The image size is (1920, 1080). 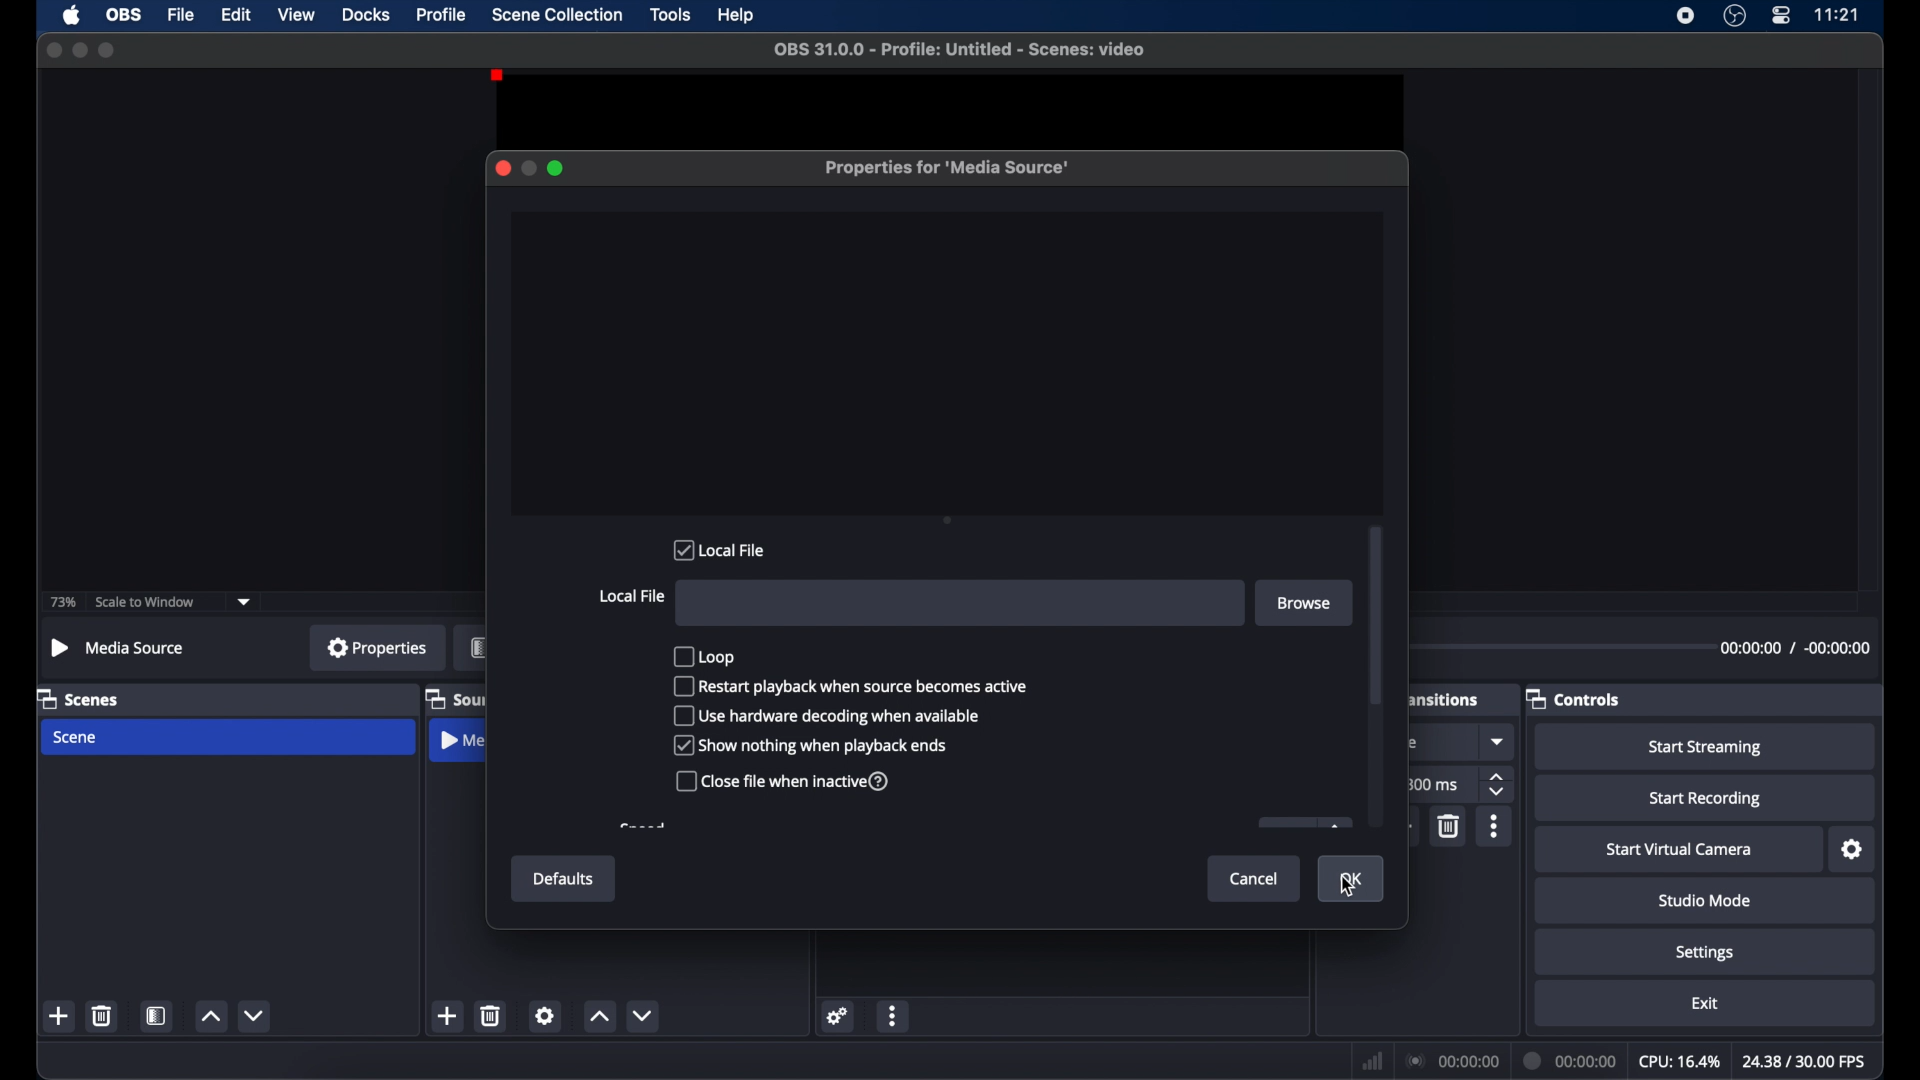 I want to click on add, so click(x=60, y=1016).